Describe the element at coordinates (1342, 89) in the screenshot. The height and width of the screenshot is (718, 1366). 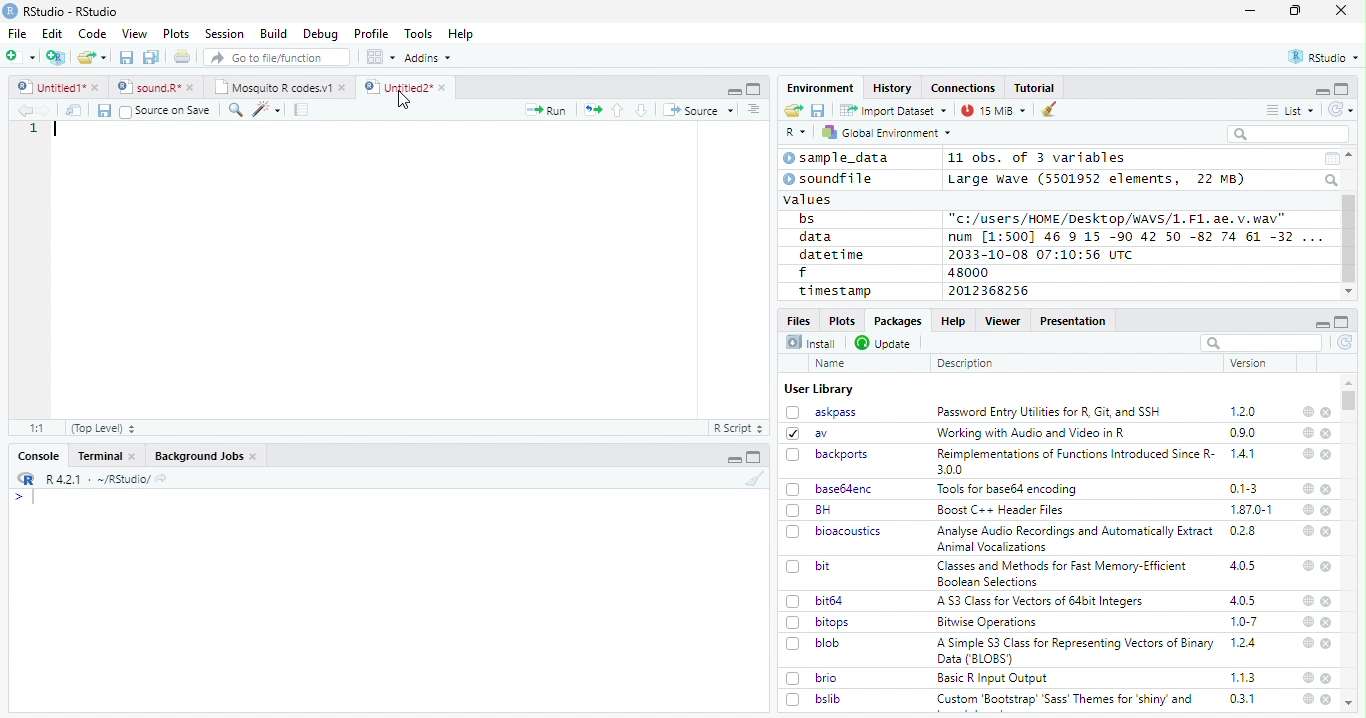
I see `full screen` at that location.